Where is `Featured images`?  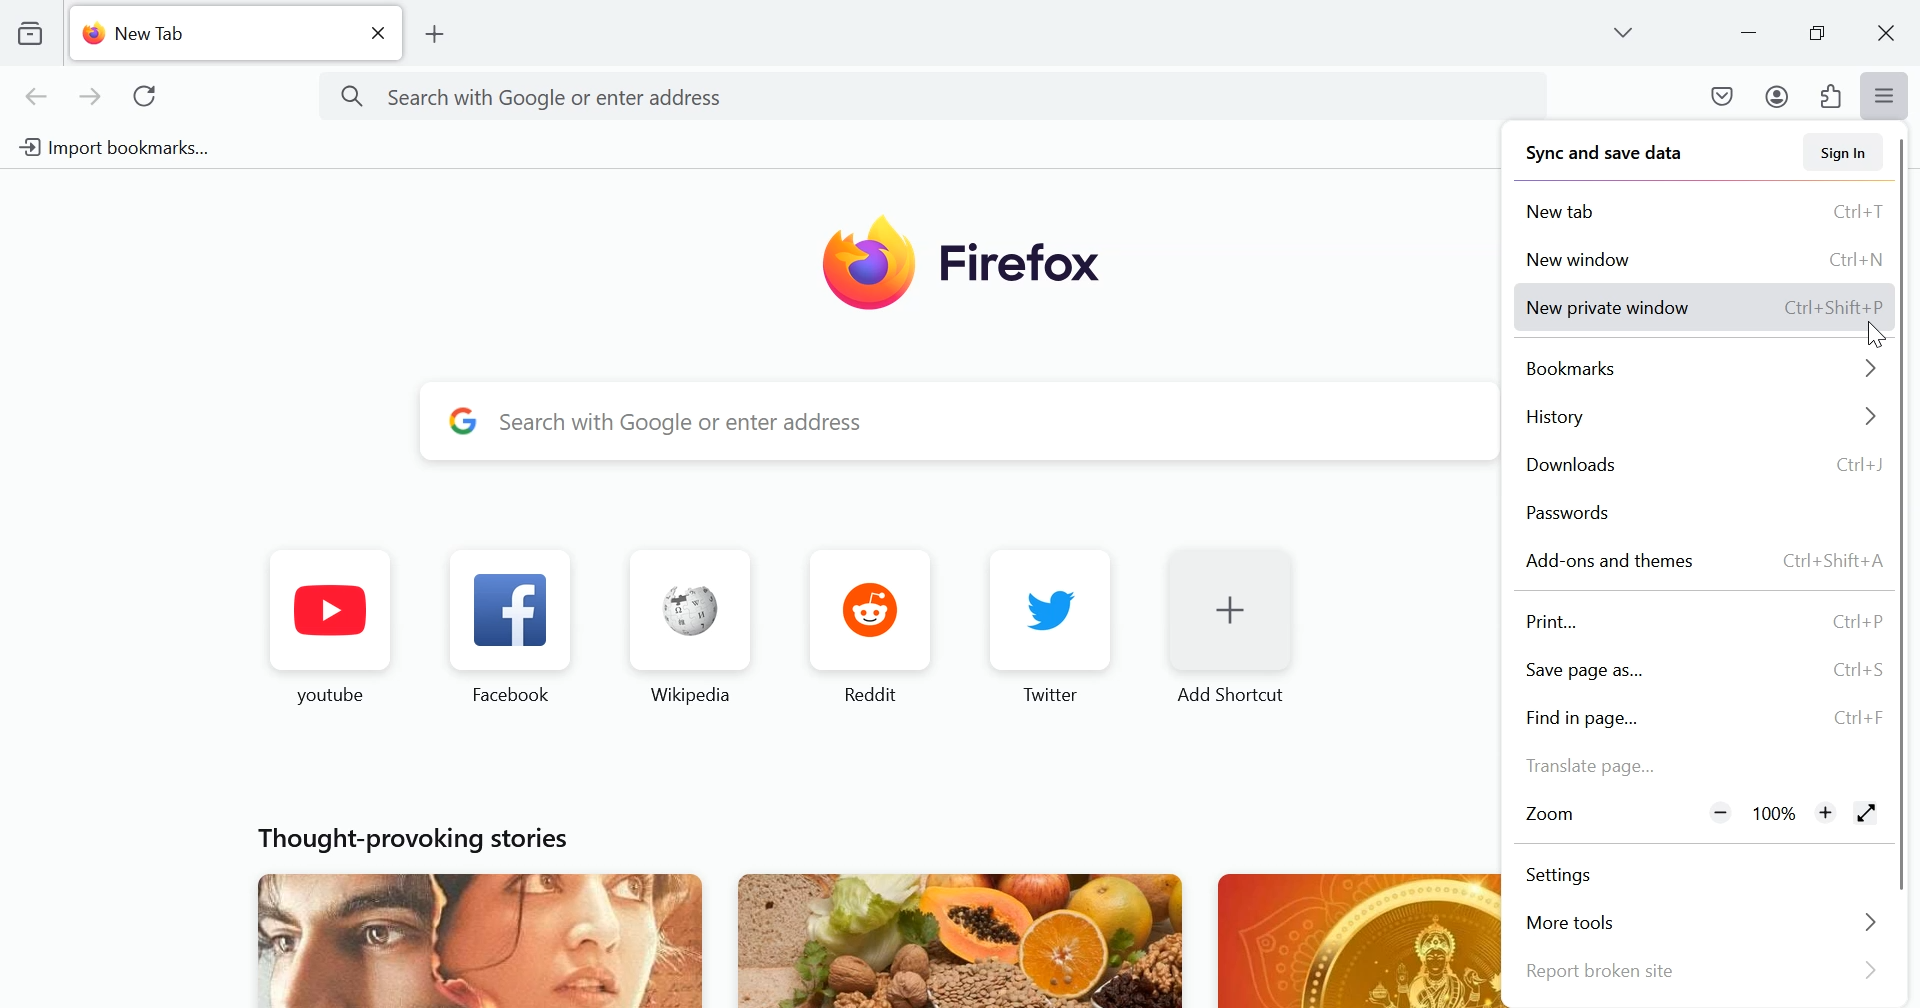
Featured images is located at coordinates (833, 937).